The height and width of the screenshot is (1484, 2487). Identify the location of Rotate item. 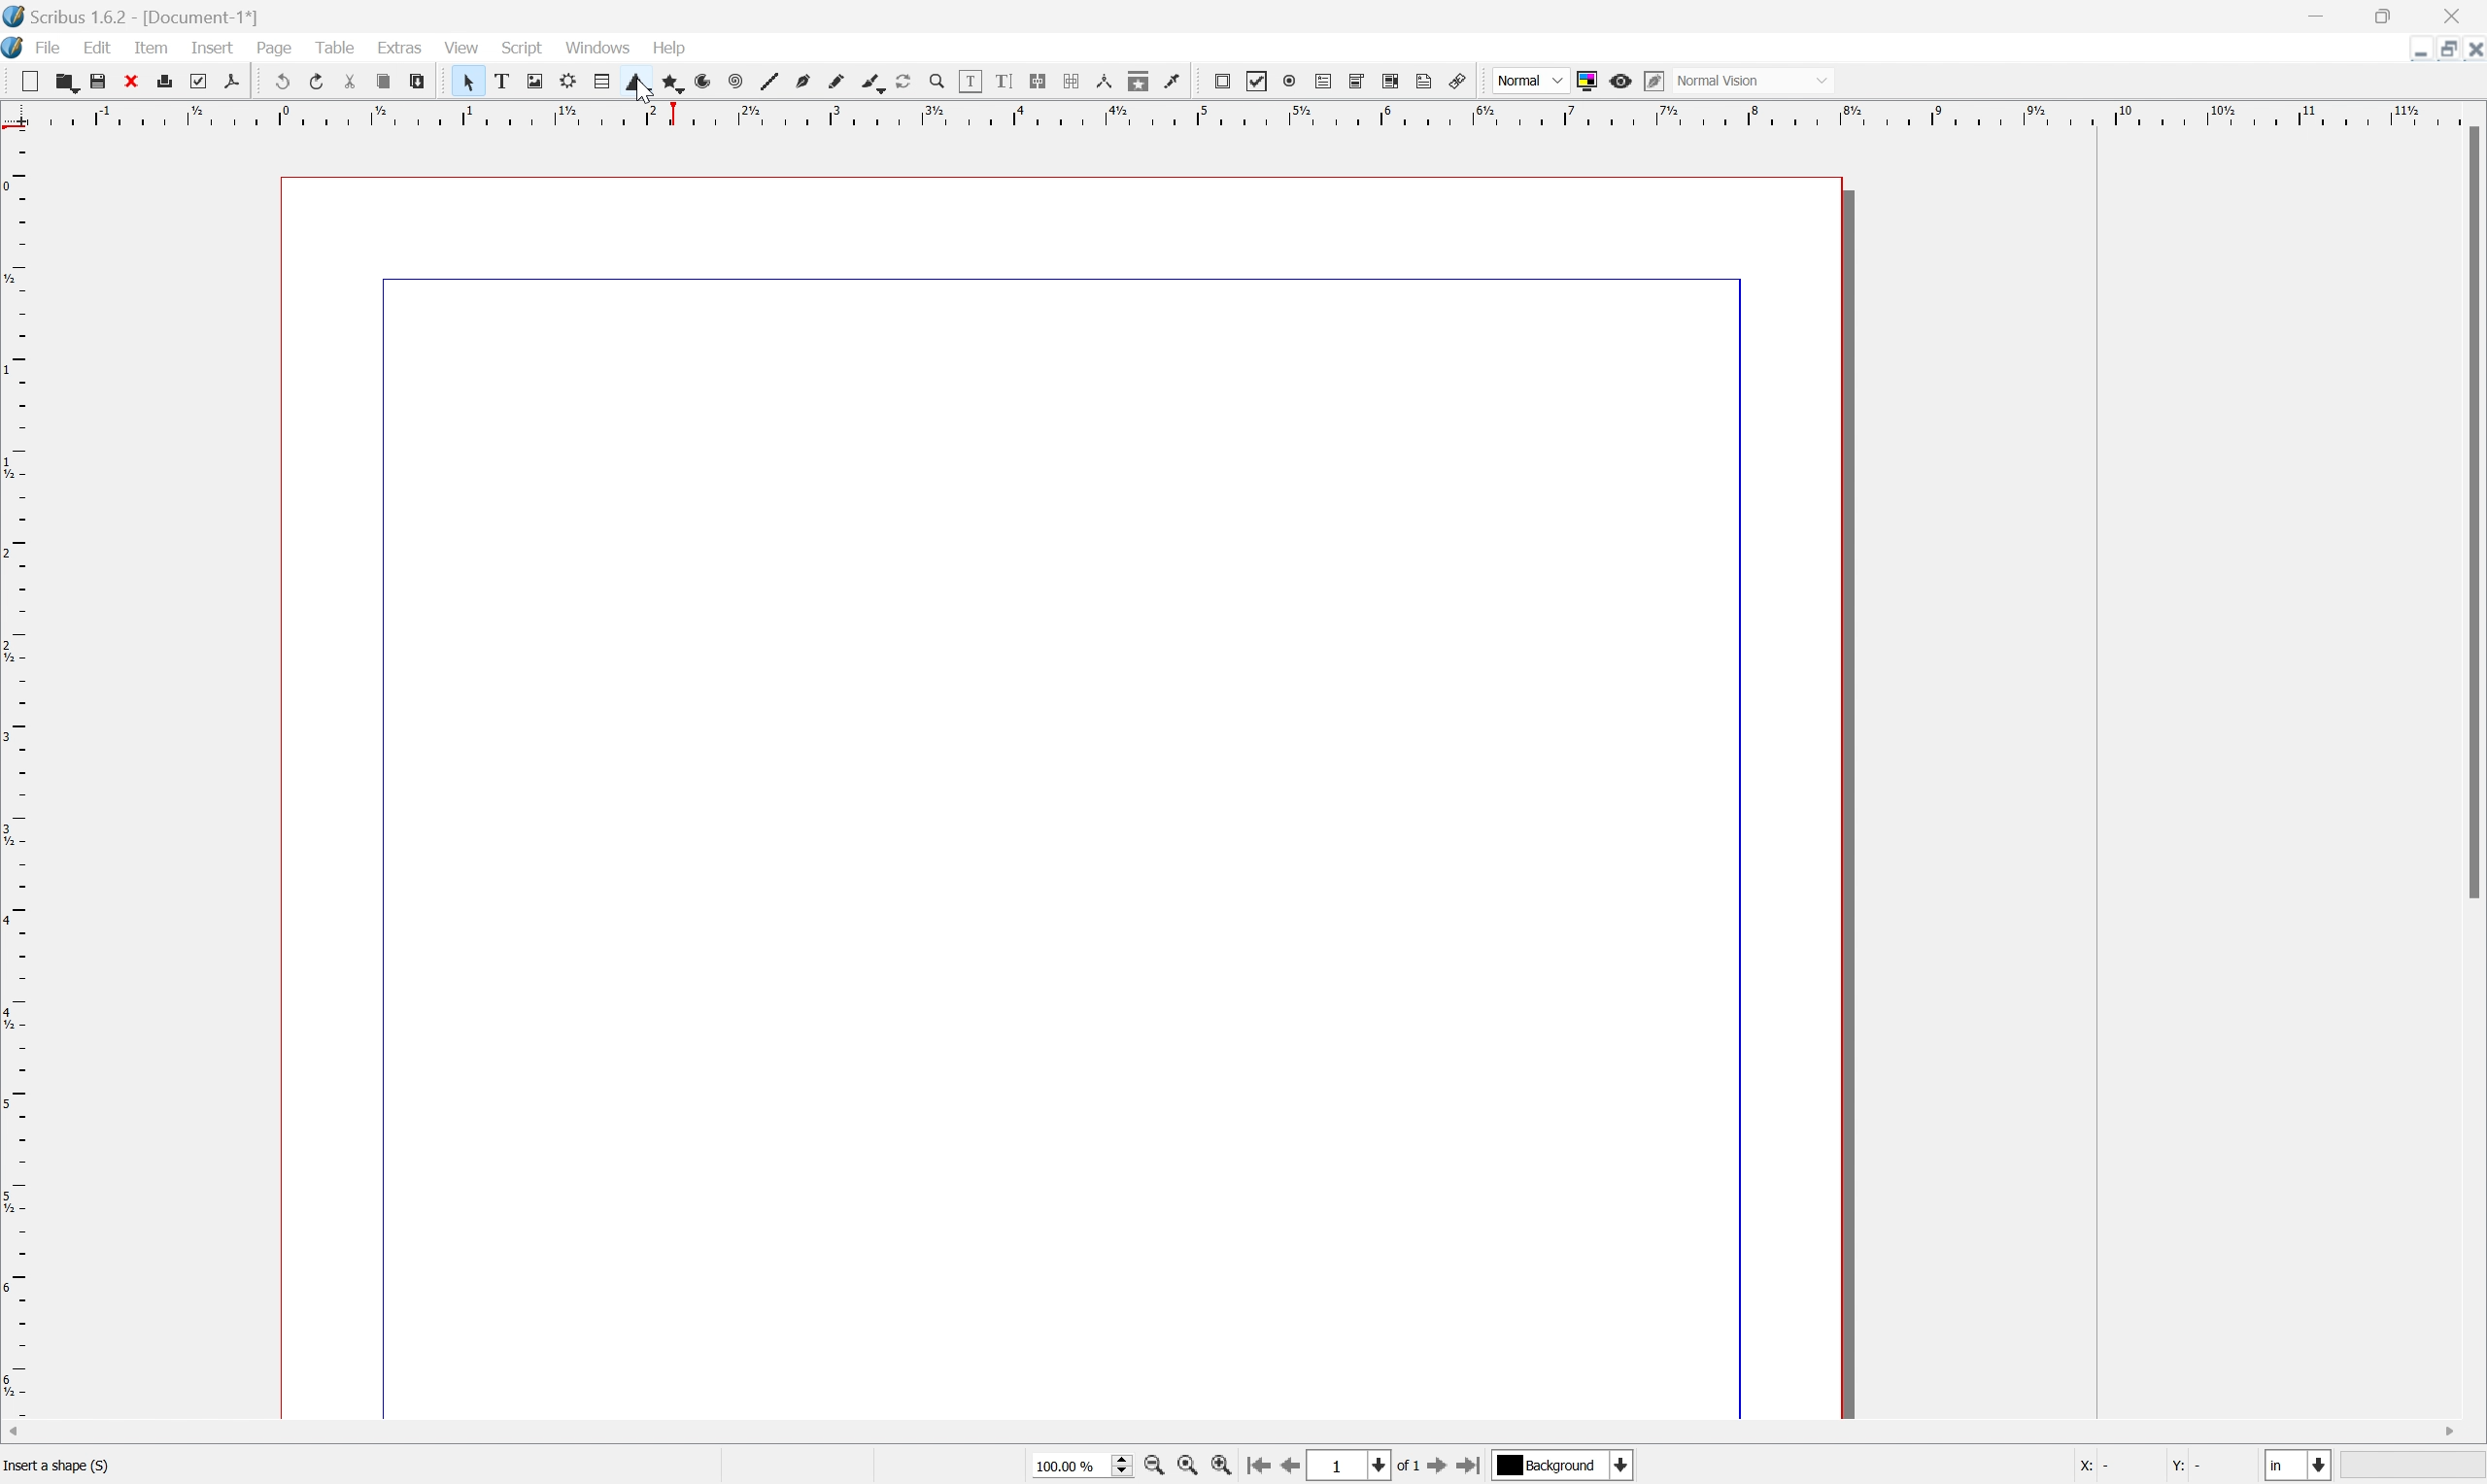
(910, 82).